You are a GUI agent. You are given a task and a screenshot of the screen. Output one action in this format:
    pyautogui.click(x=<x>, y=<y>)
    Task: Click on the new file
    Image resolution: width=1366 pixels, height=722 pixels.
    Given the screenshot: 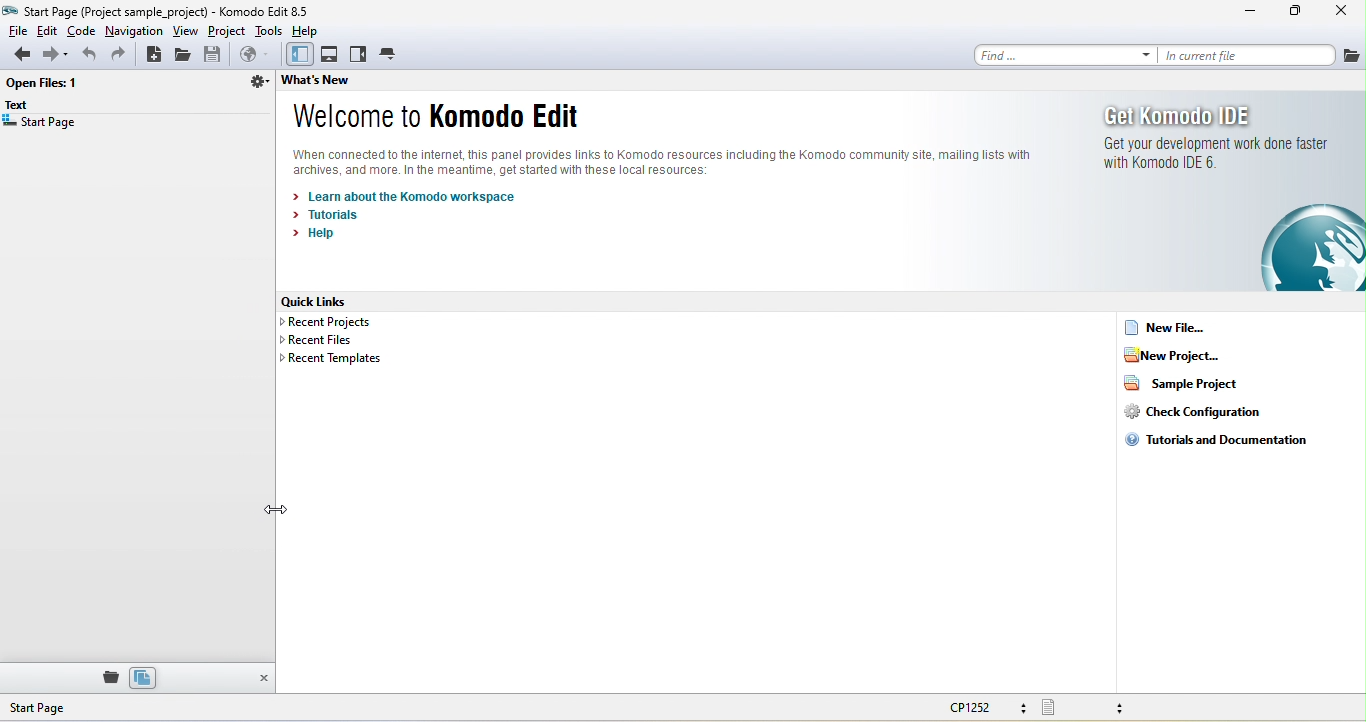 What is the action you would take?
    pyautogui.click(x=1191, y=327)
    